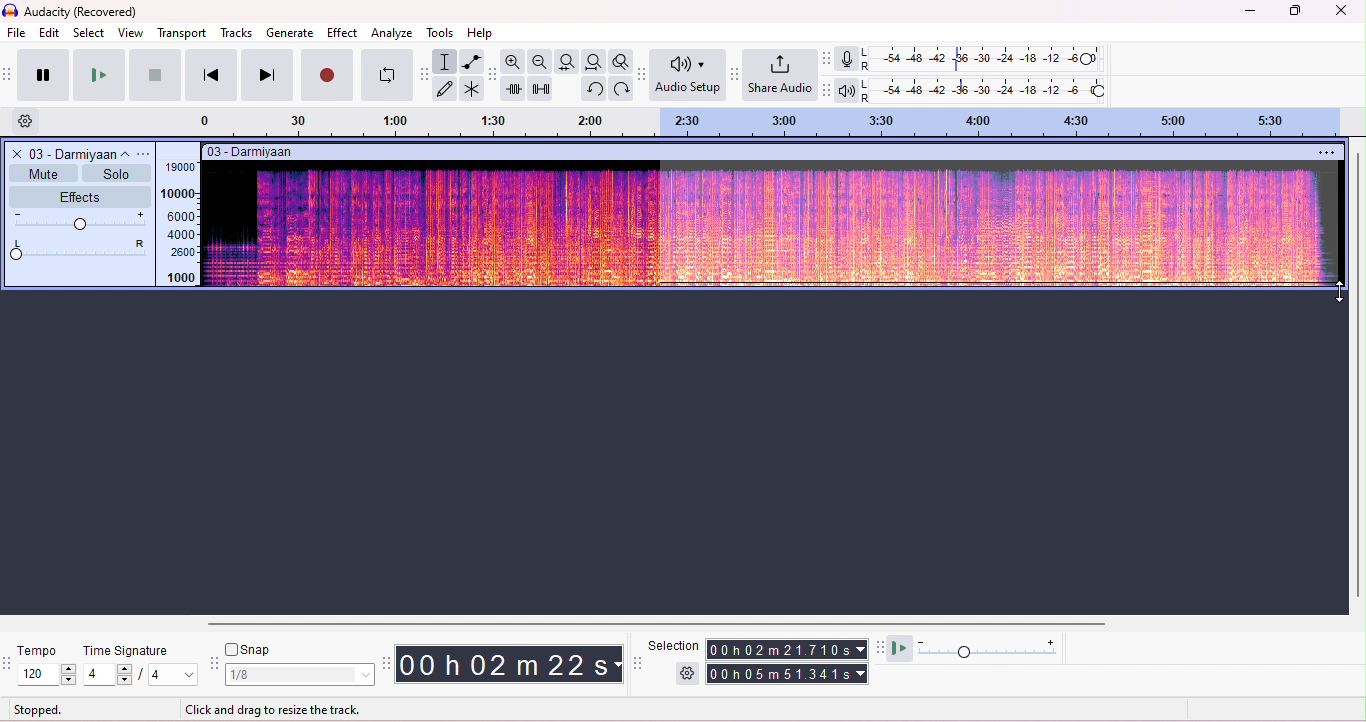 This screenshot has width=1366, height=722. I want to click on edit, so click(50, 32).